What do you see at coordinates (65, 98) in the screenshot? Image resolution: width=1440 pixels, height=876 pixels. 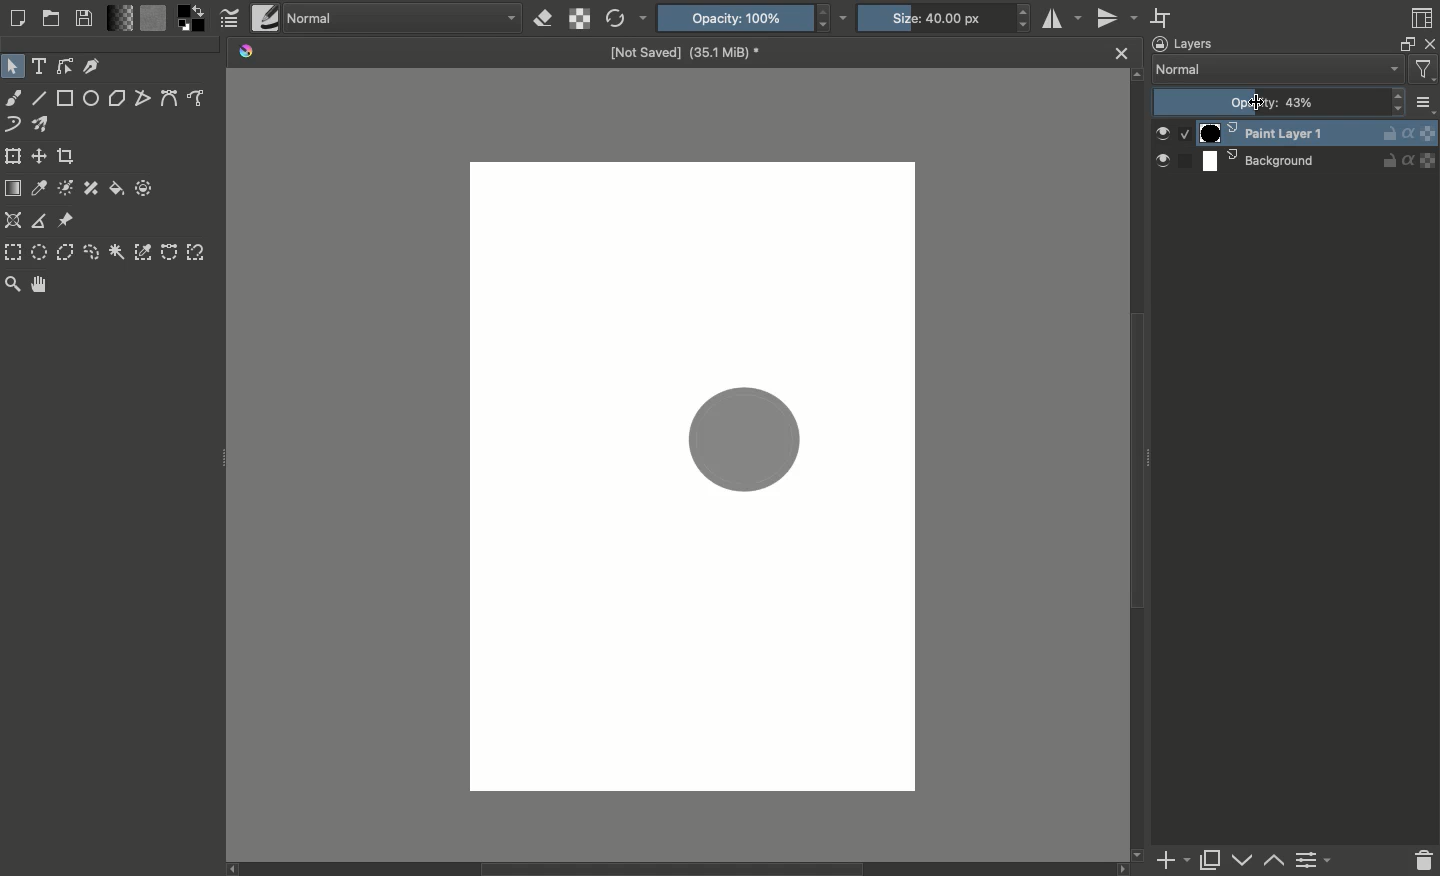 I see `Rectangle` at bounding box center [65, 98].